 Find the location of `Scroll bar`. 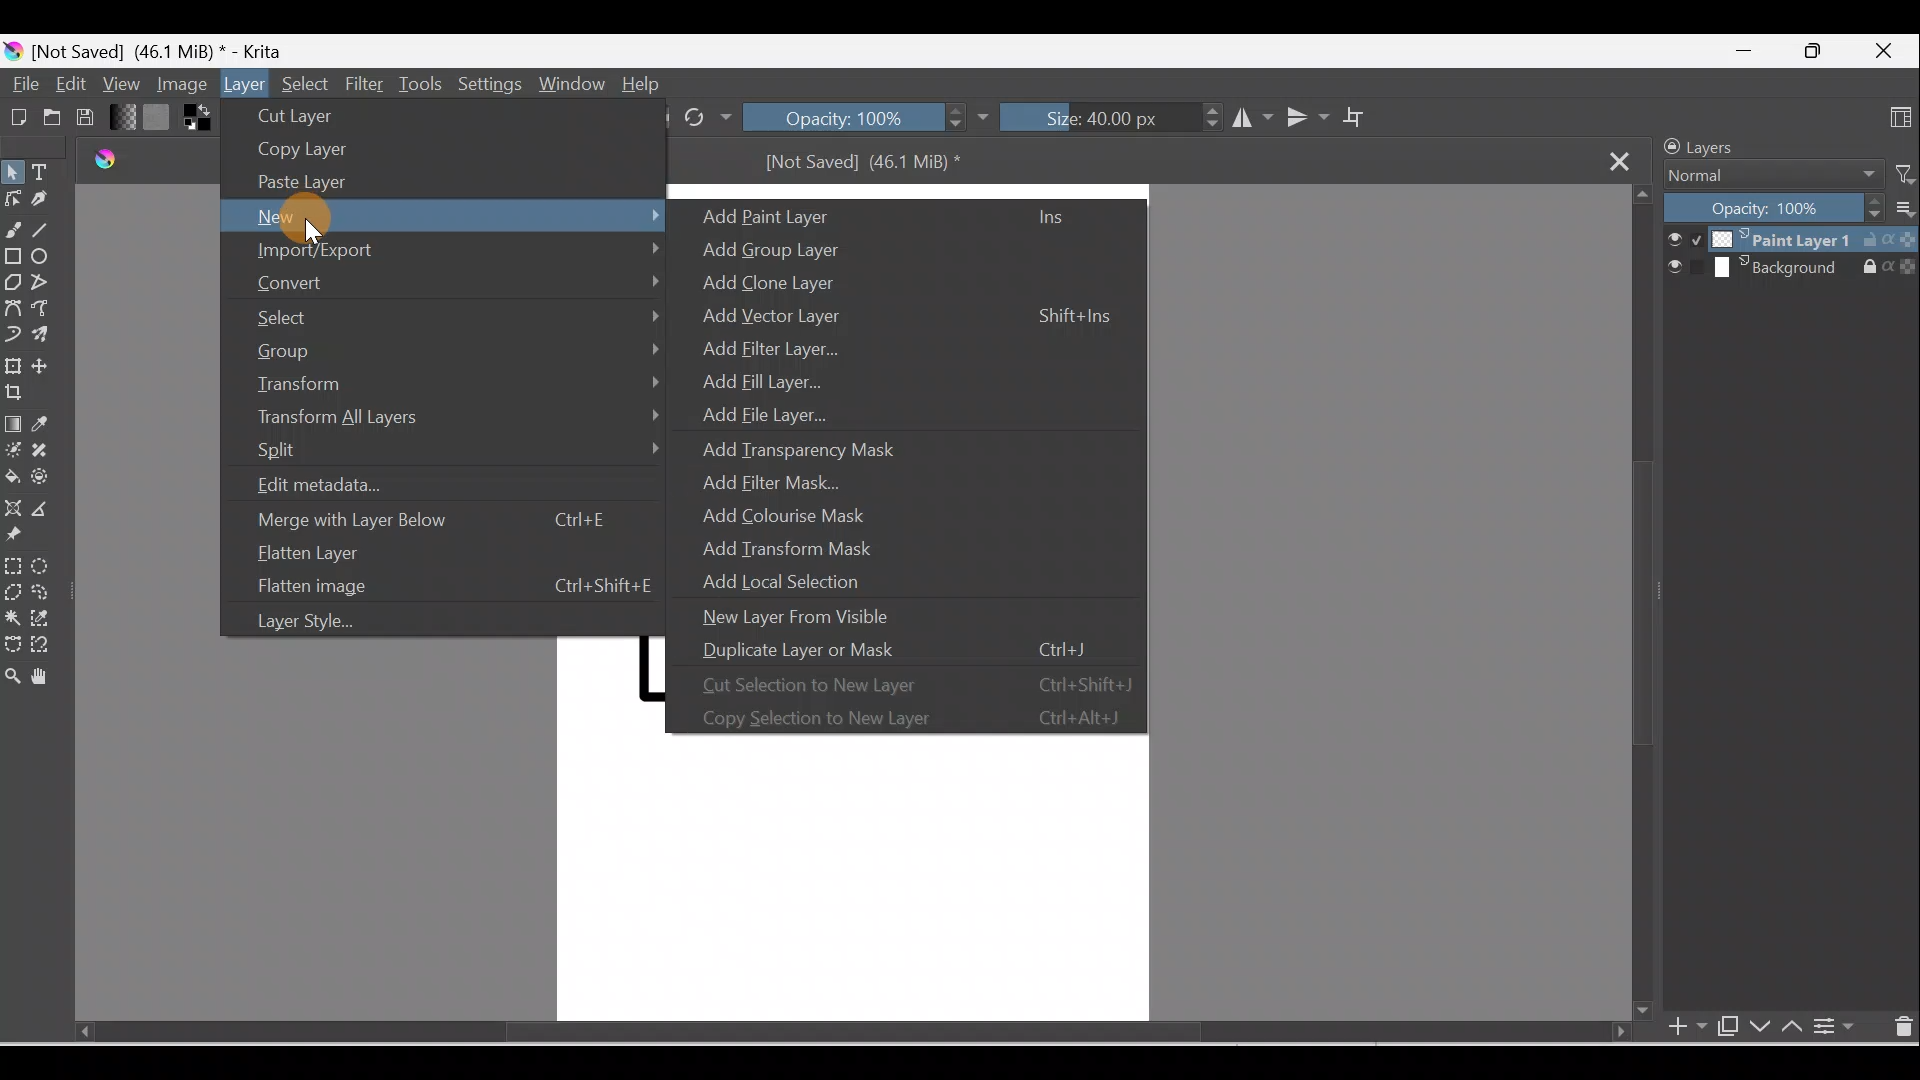

Scroll bar is located at coordinates (819, 1032).